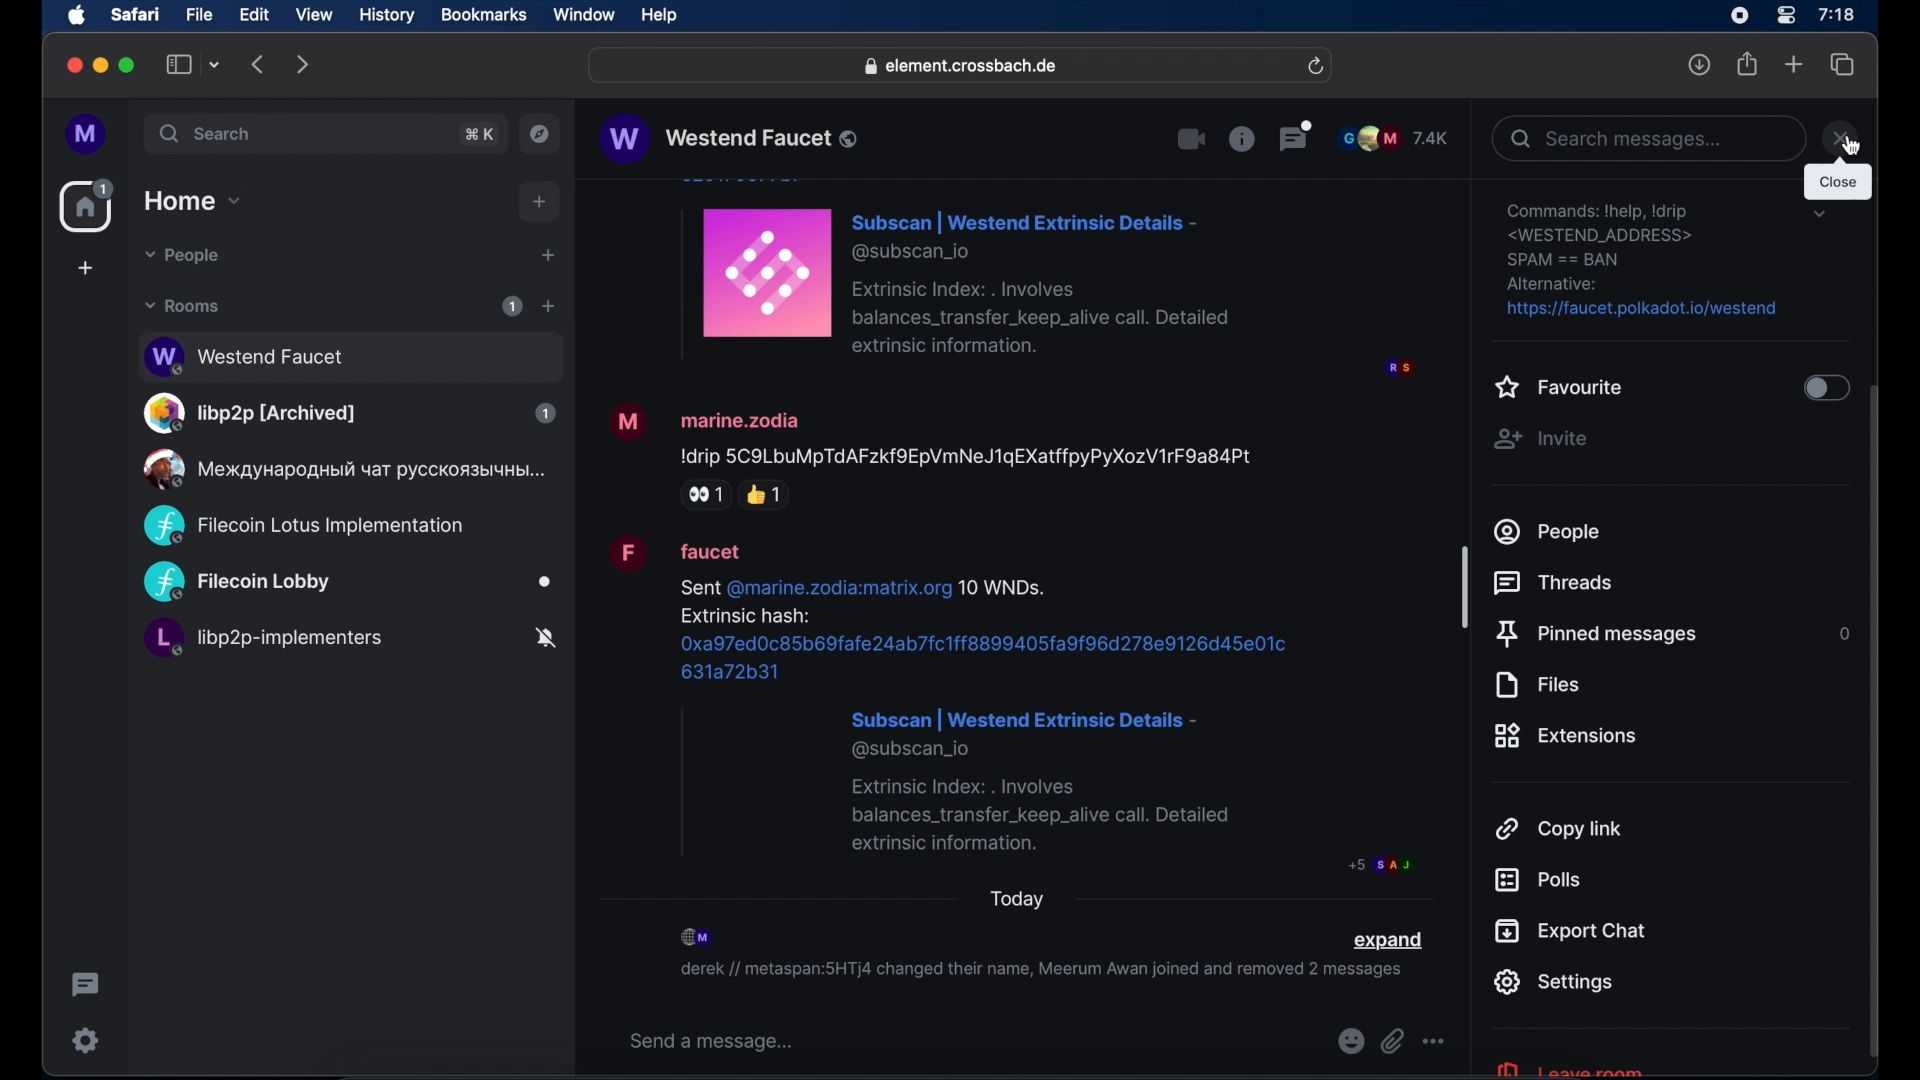 The width and height of the screenshot is (1920, 1080). I want to click on copy link, so click(1560, 827).